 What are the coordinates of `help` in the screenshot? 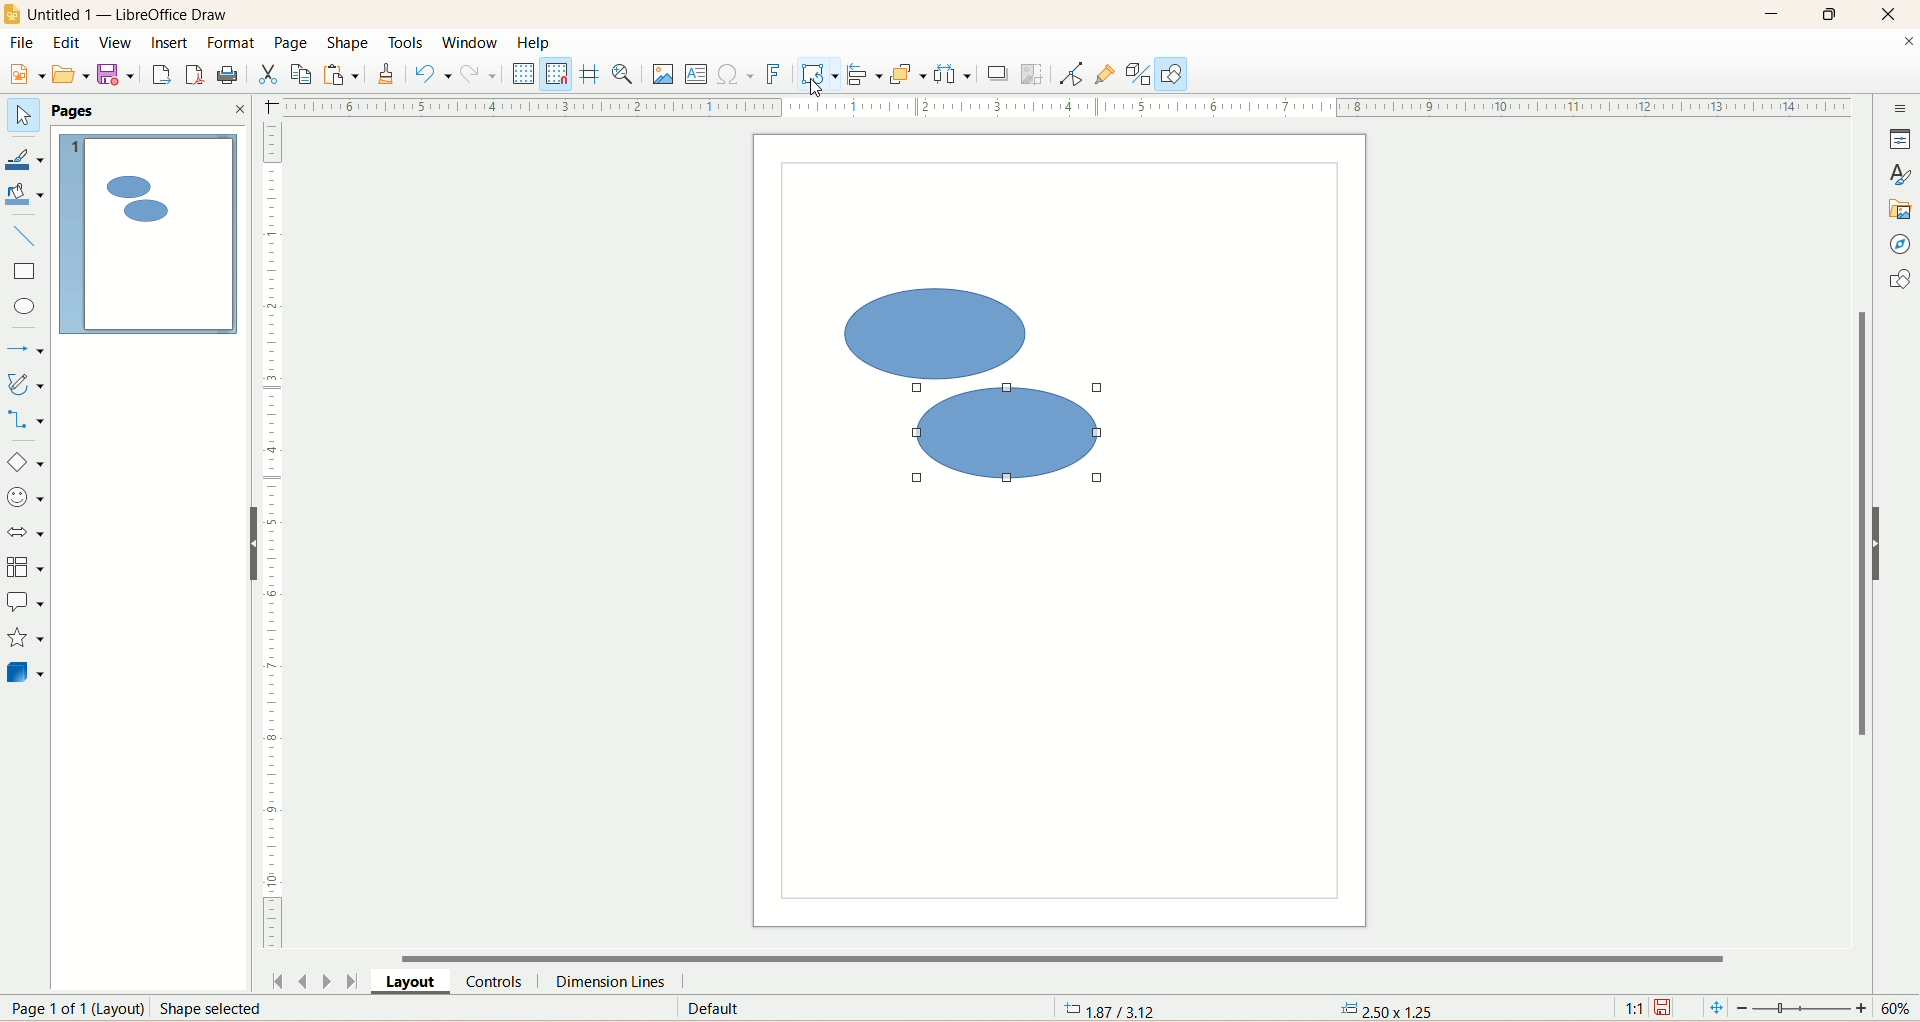 It's located at (538, 45).